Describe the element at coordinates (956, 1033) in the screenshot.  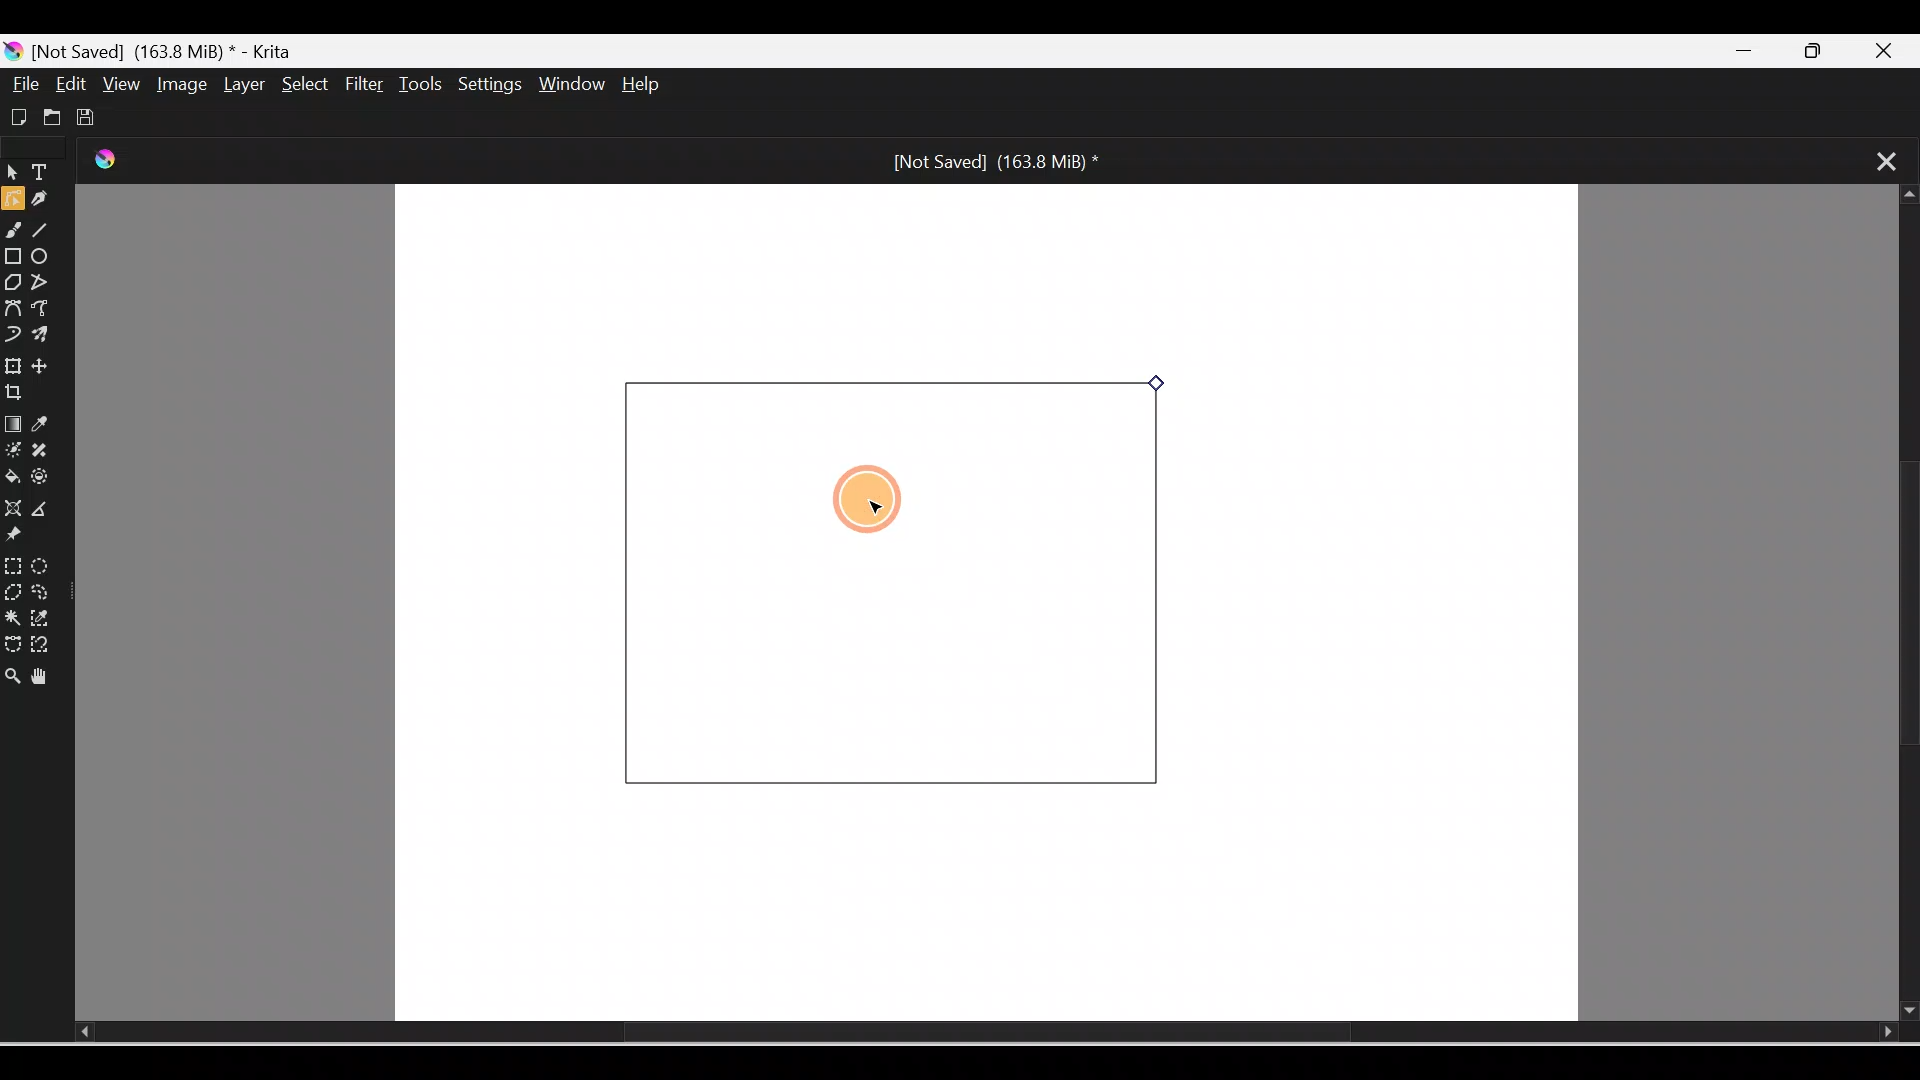
I see `Scroll bar` at that location.